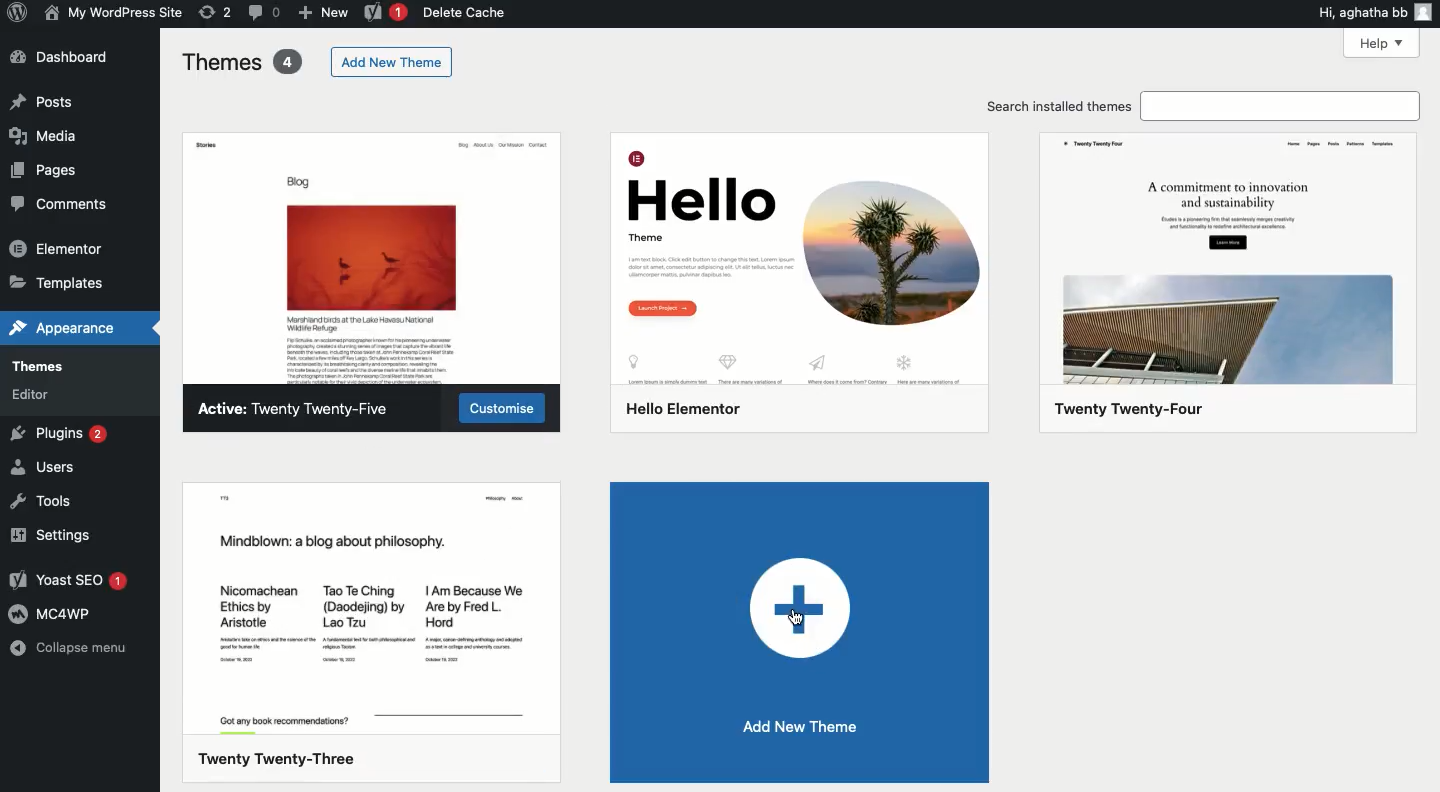 Image resolution: width=1440 pixels, height=792 pixels. Describe the element at coordinates (373, 632) in the screenshot. I see `Twenty Twenty-Three Theme` at that location.